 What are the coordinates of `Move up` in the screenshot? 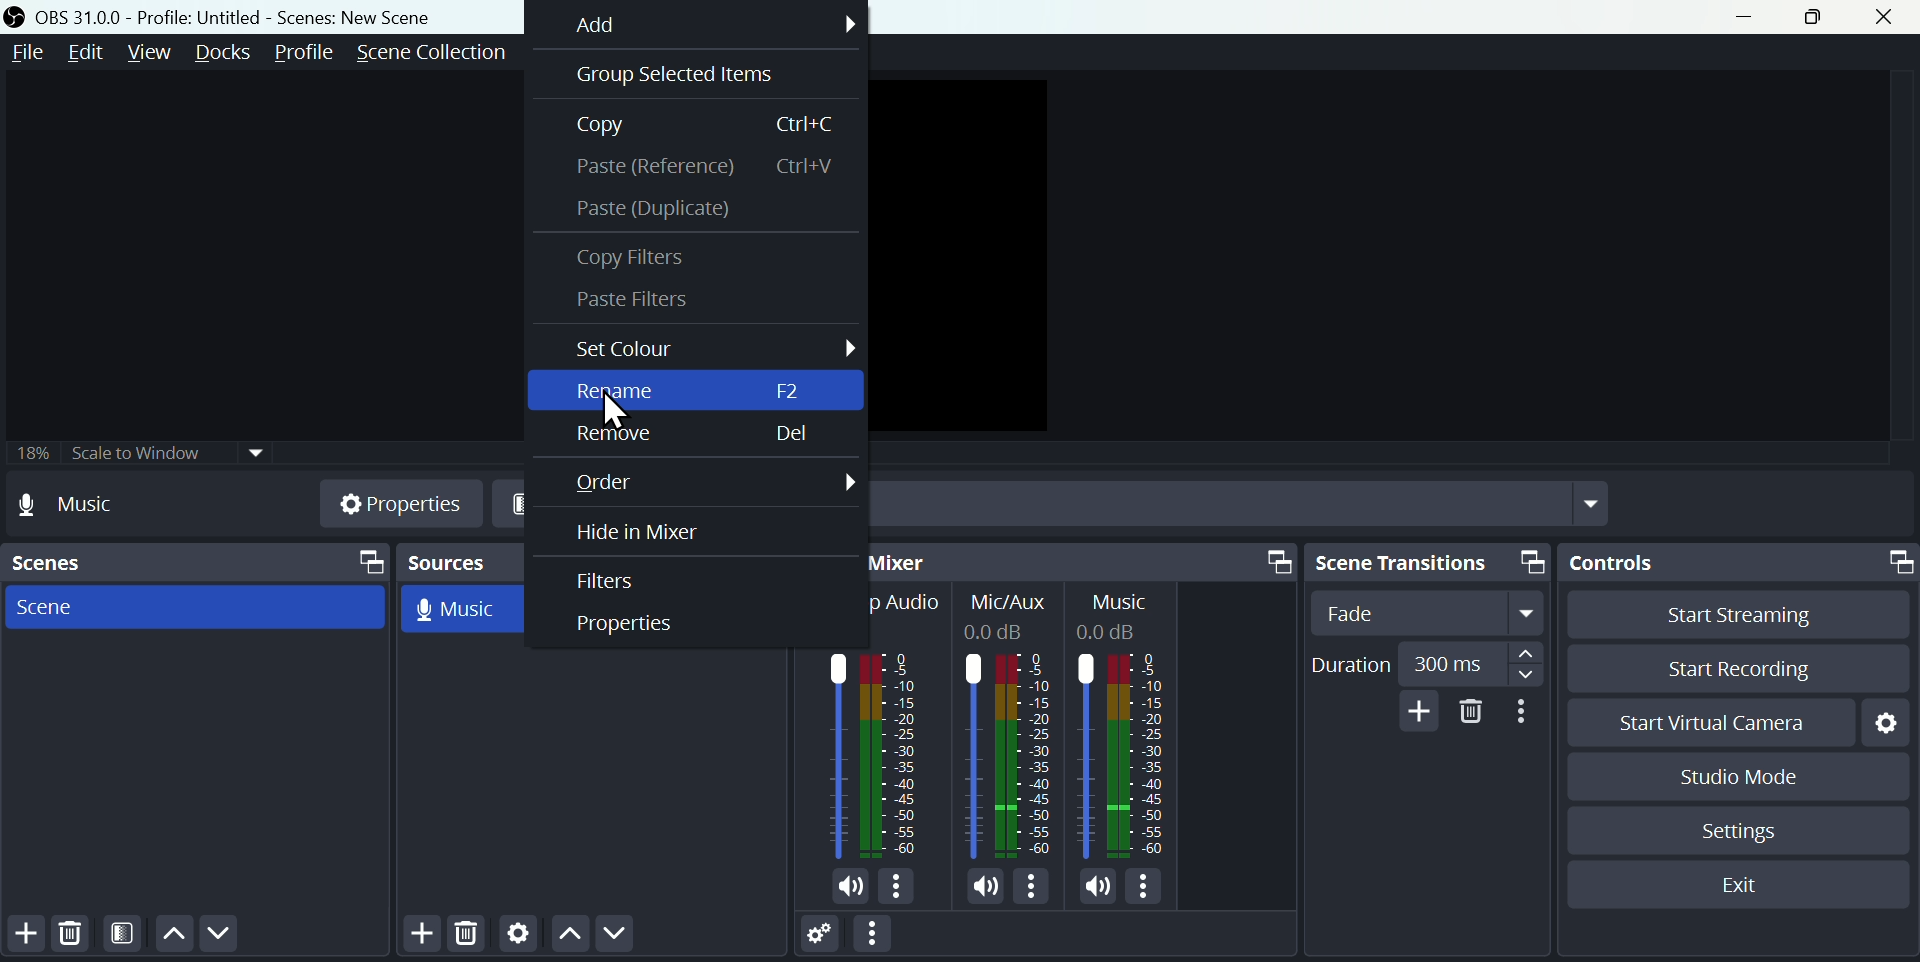 It's located at (568, 935).